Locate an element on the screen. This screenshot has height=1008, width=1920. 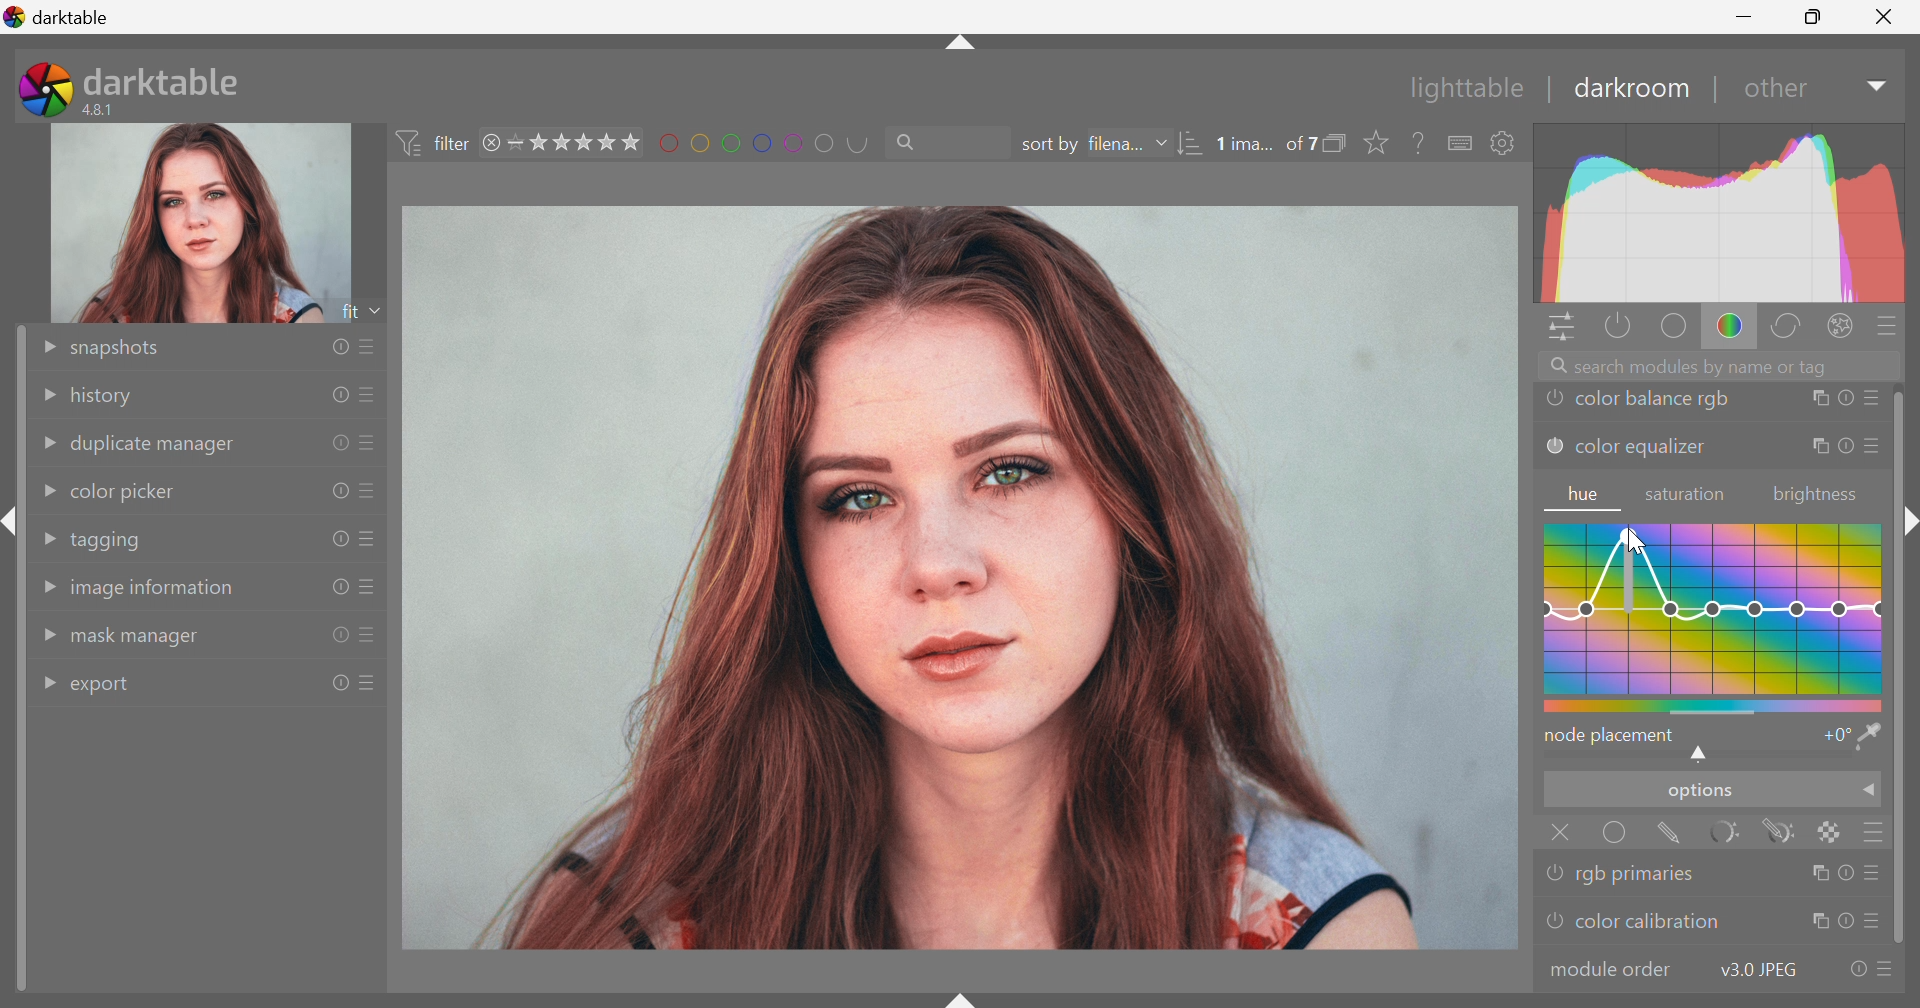
brightness is located at coordinates (1814, 495).